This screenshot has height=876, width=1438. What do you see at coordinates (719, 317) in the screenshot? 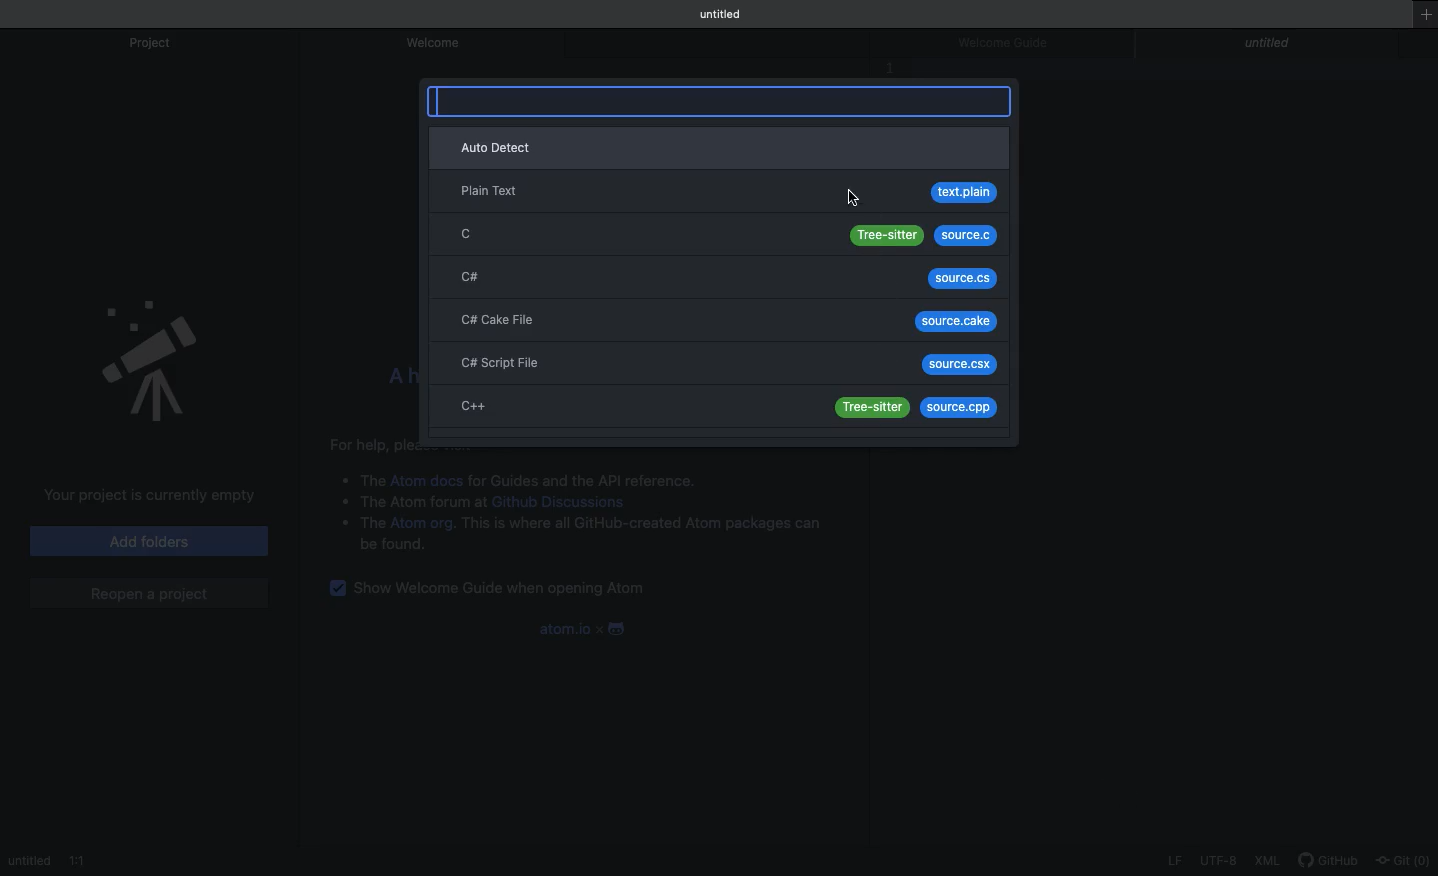
I see `C# Cake File  -coding` at bounding box center [719, 317].